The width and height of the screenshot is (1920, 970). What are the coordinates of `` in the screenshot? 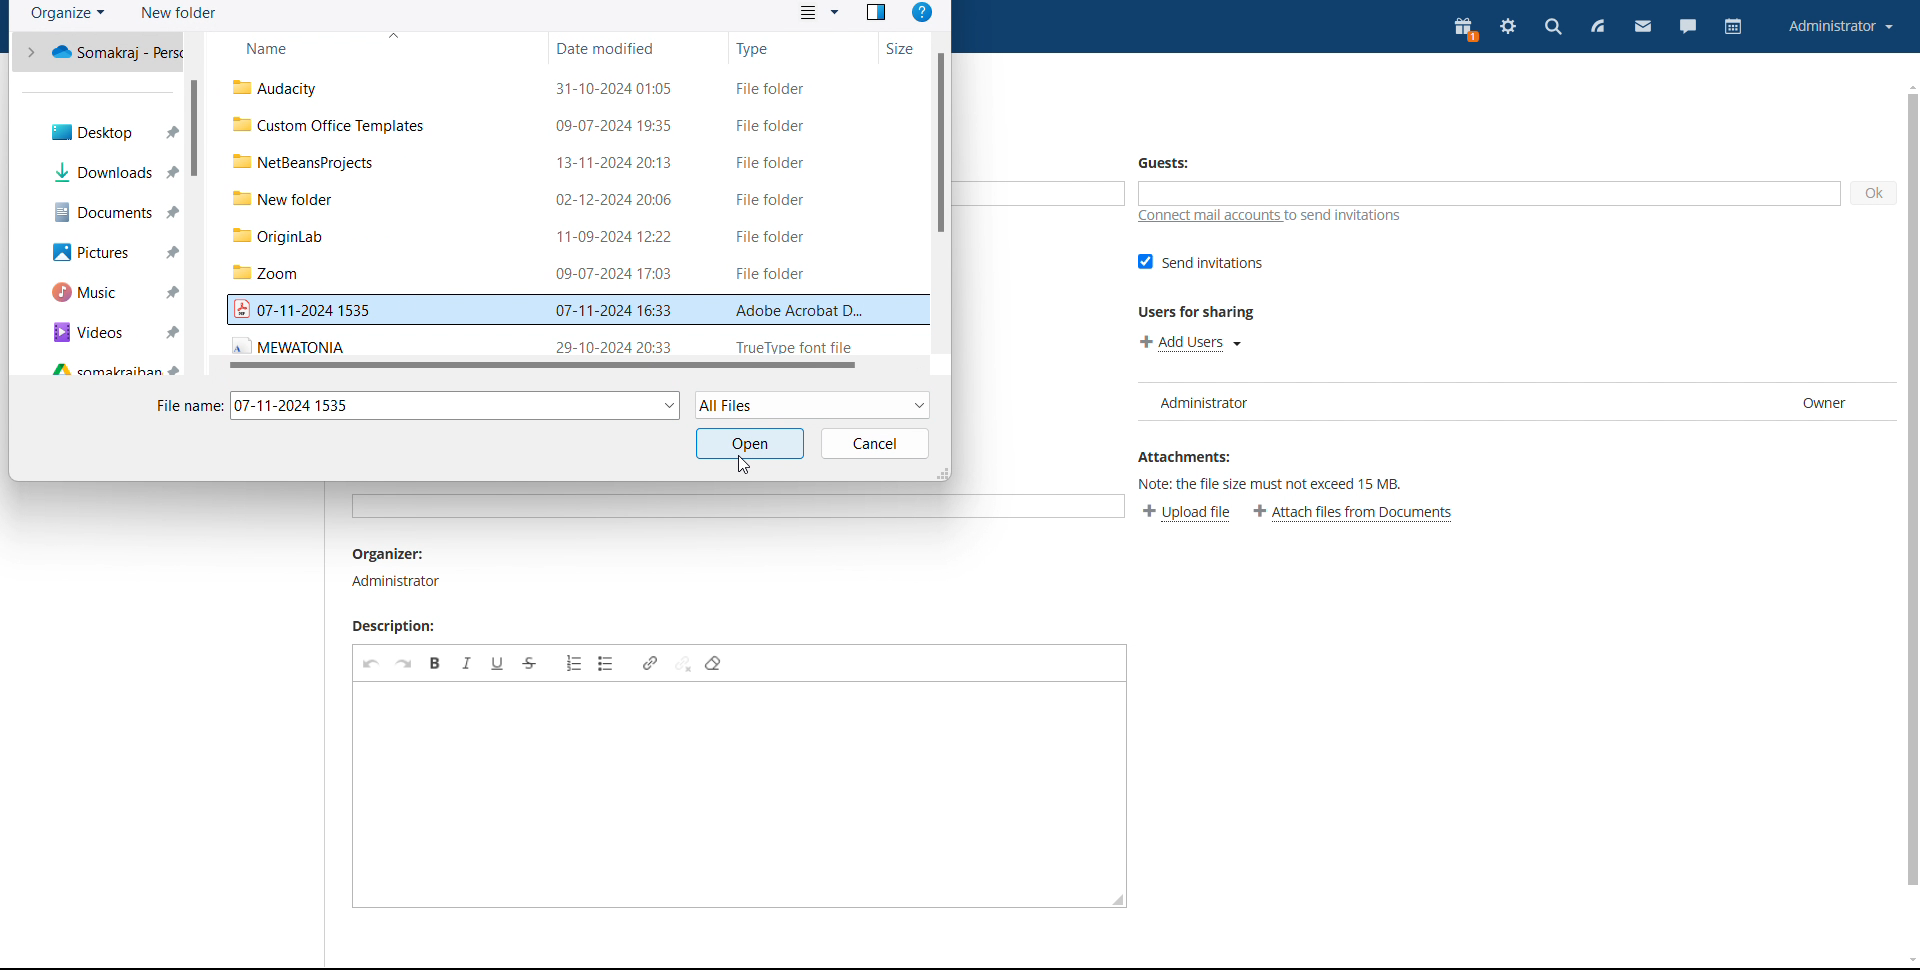 It's located at (102, 170).